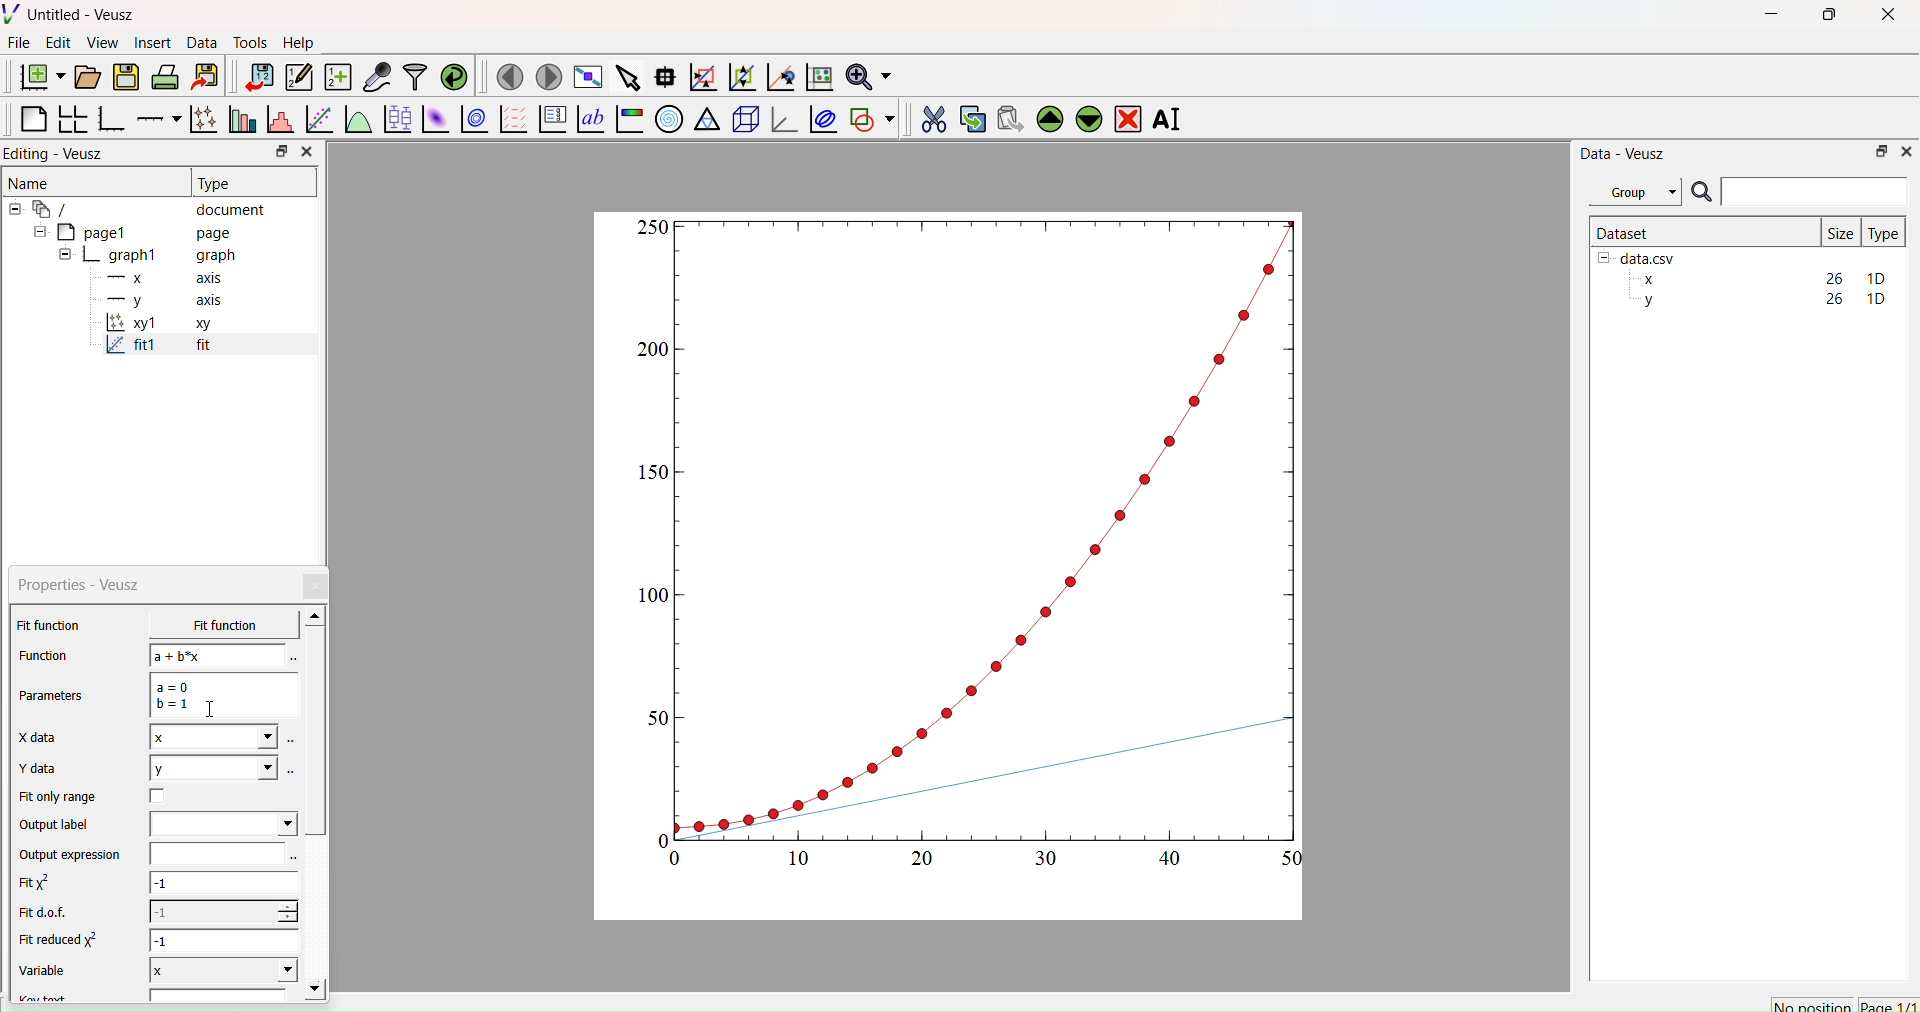  Describe the element at coordinates (306, 152) in the screenshot. I see `Close` at that location.